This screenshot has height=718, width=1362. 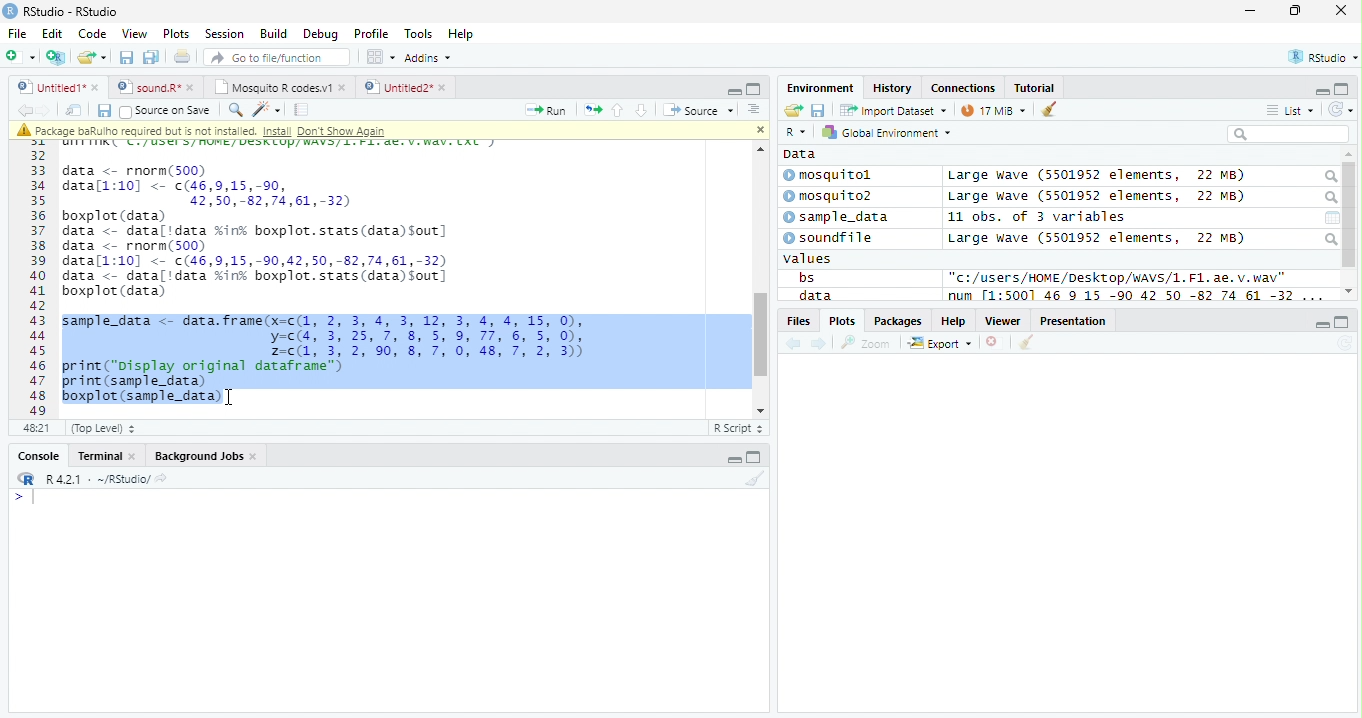 What do you see at coordinates (1035, 89) in the screenshot?
I see `Tutorial` at bounding box center [1035, 89].